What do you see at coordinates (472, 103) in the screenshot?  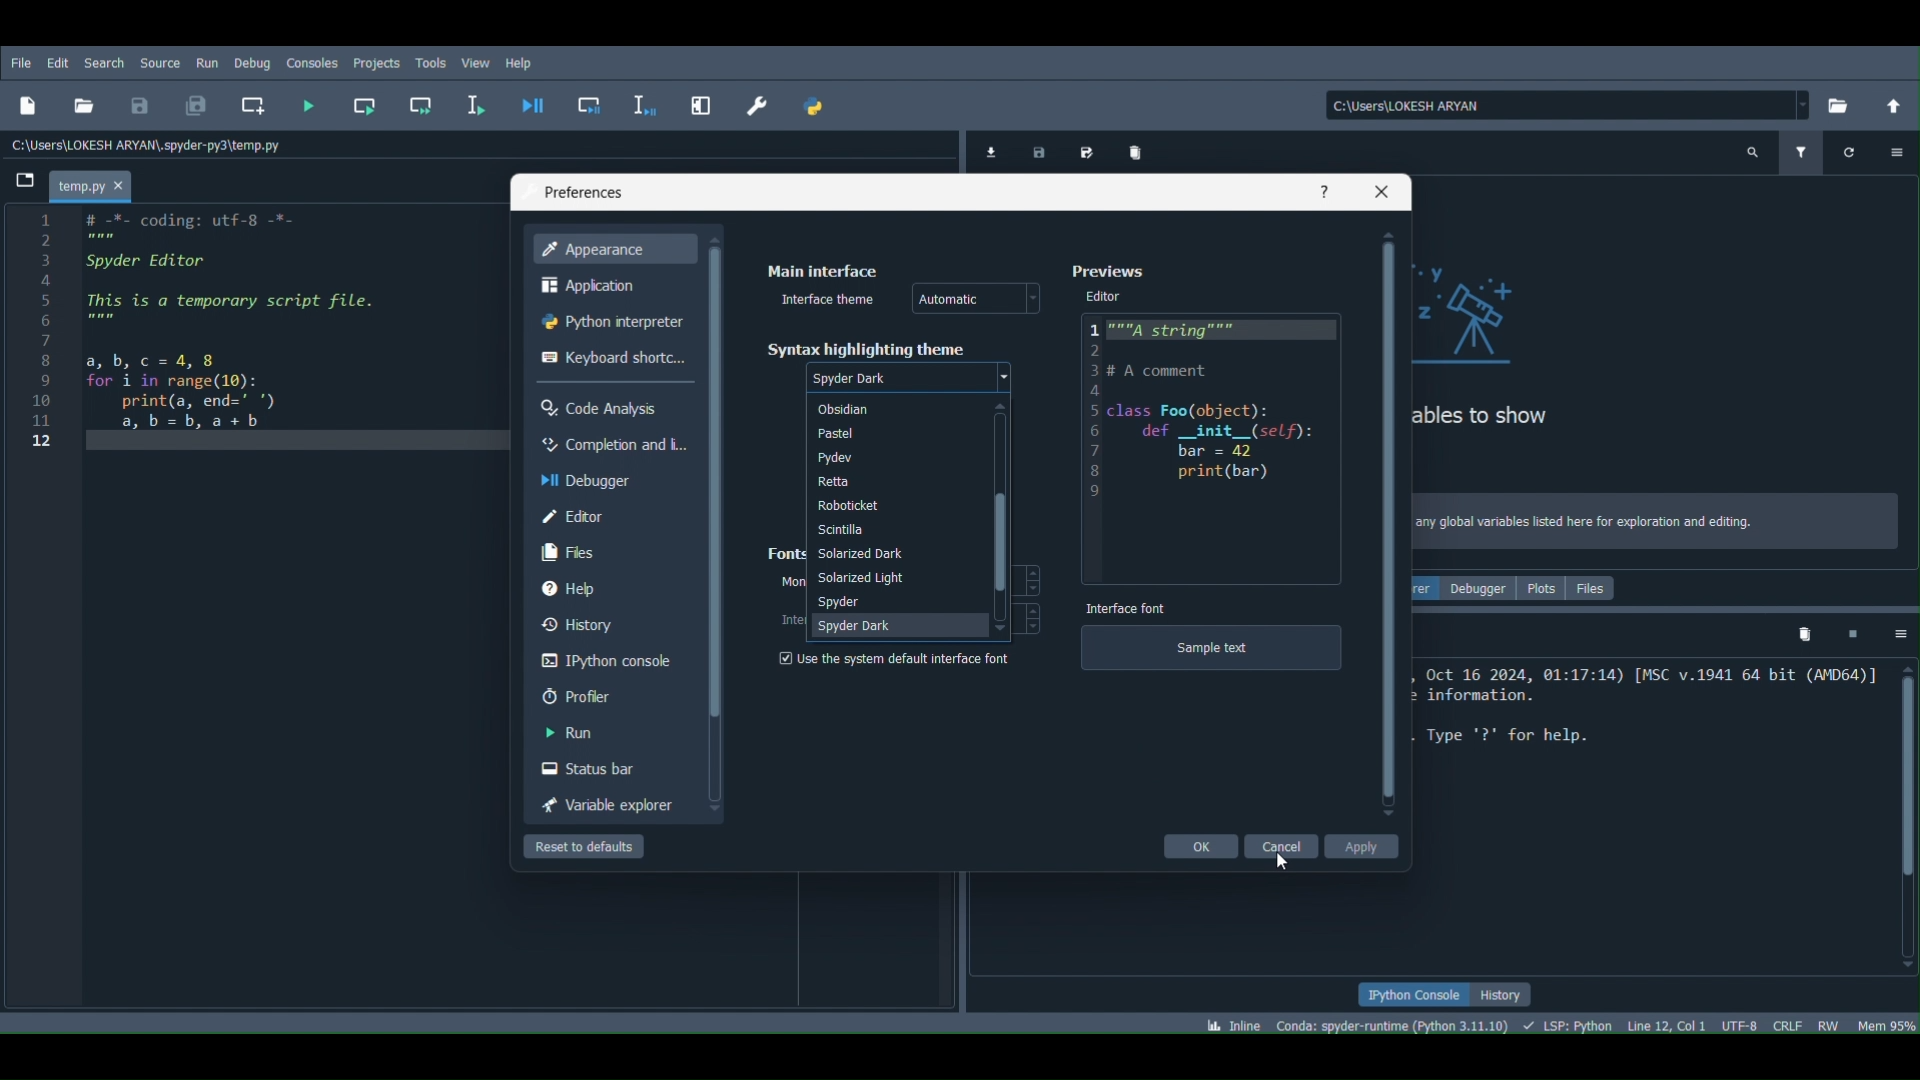 I see `Run selection or current line (F9)` at bounding box center [472, 103].